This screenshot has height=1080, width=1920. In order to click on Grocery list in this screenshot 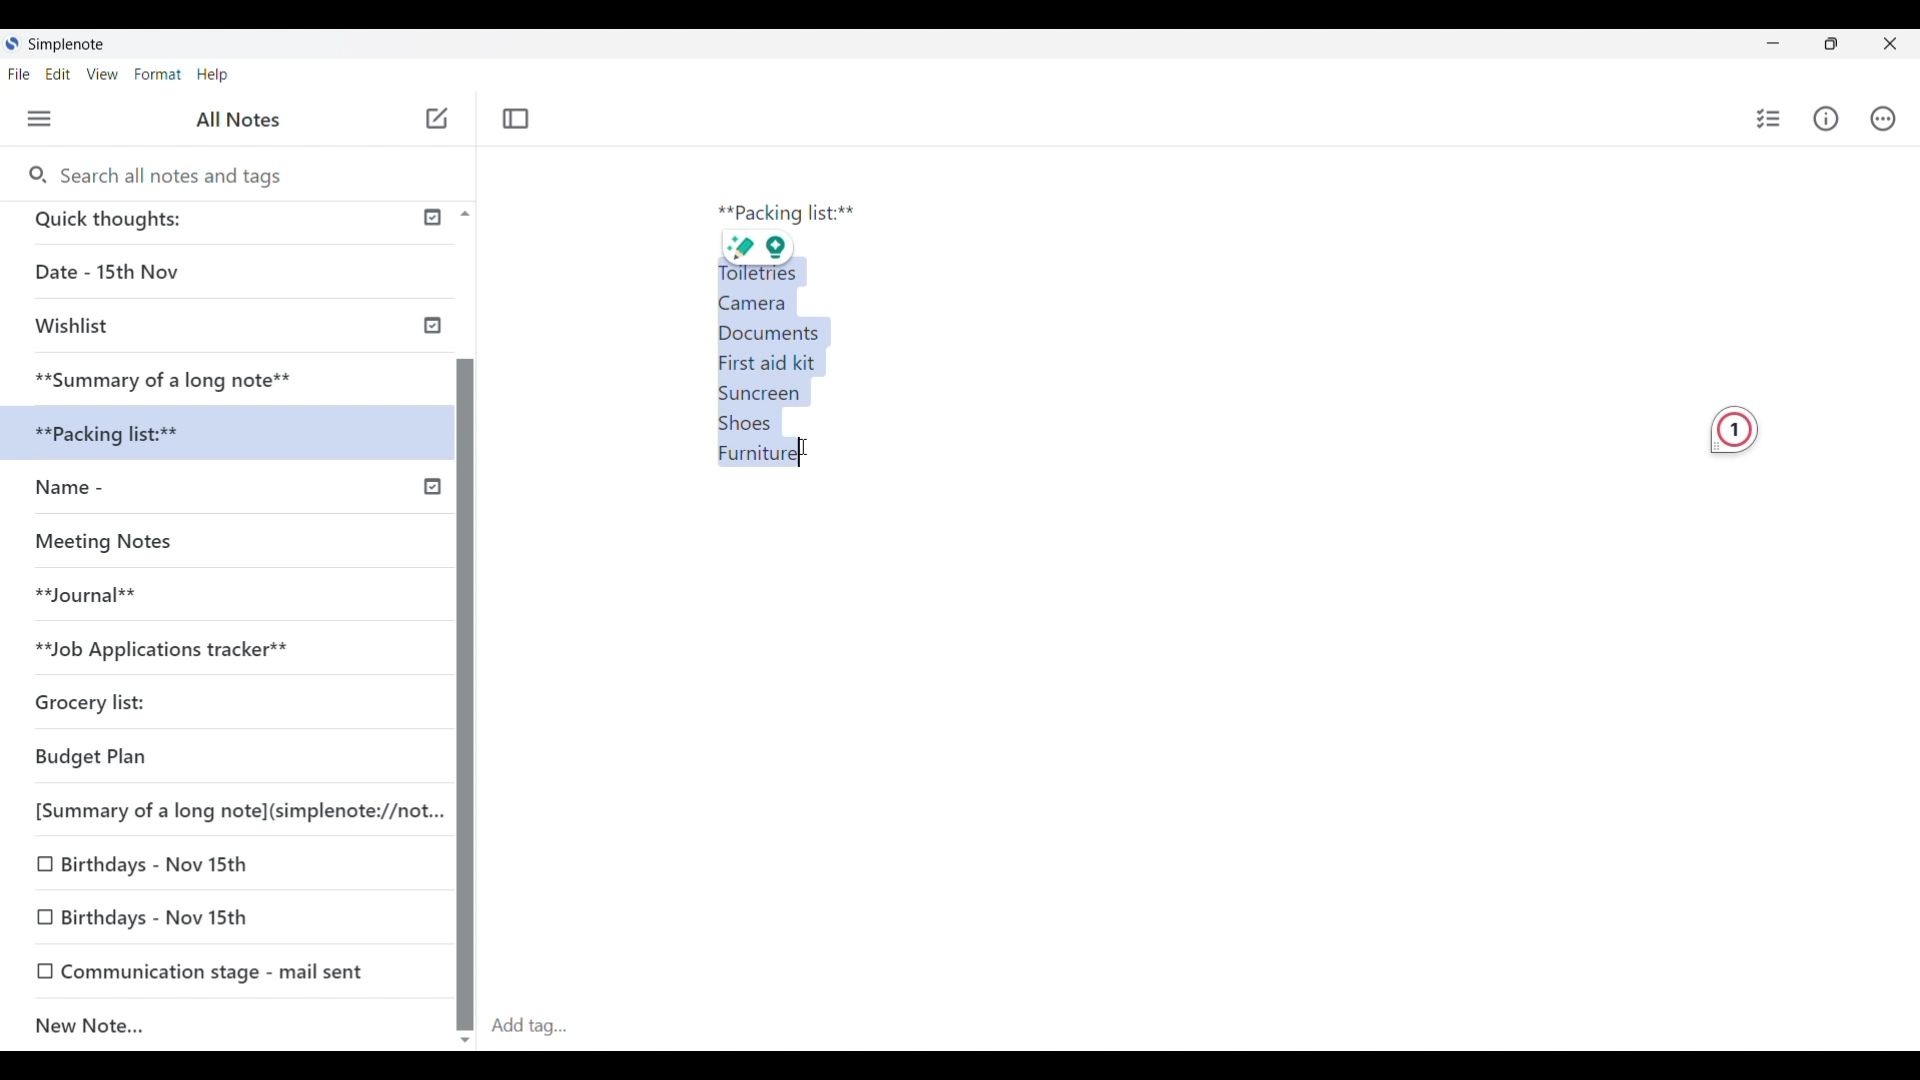, I will do `click(175, 697)`.